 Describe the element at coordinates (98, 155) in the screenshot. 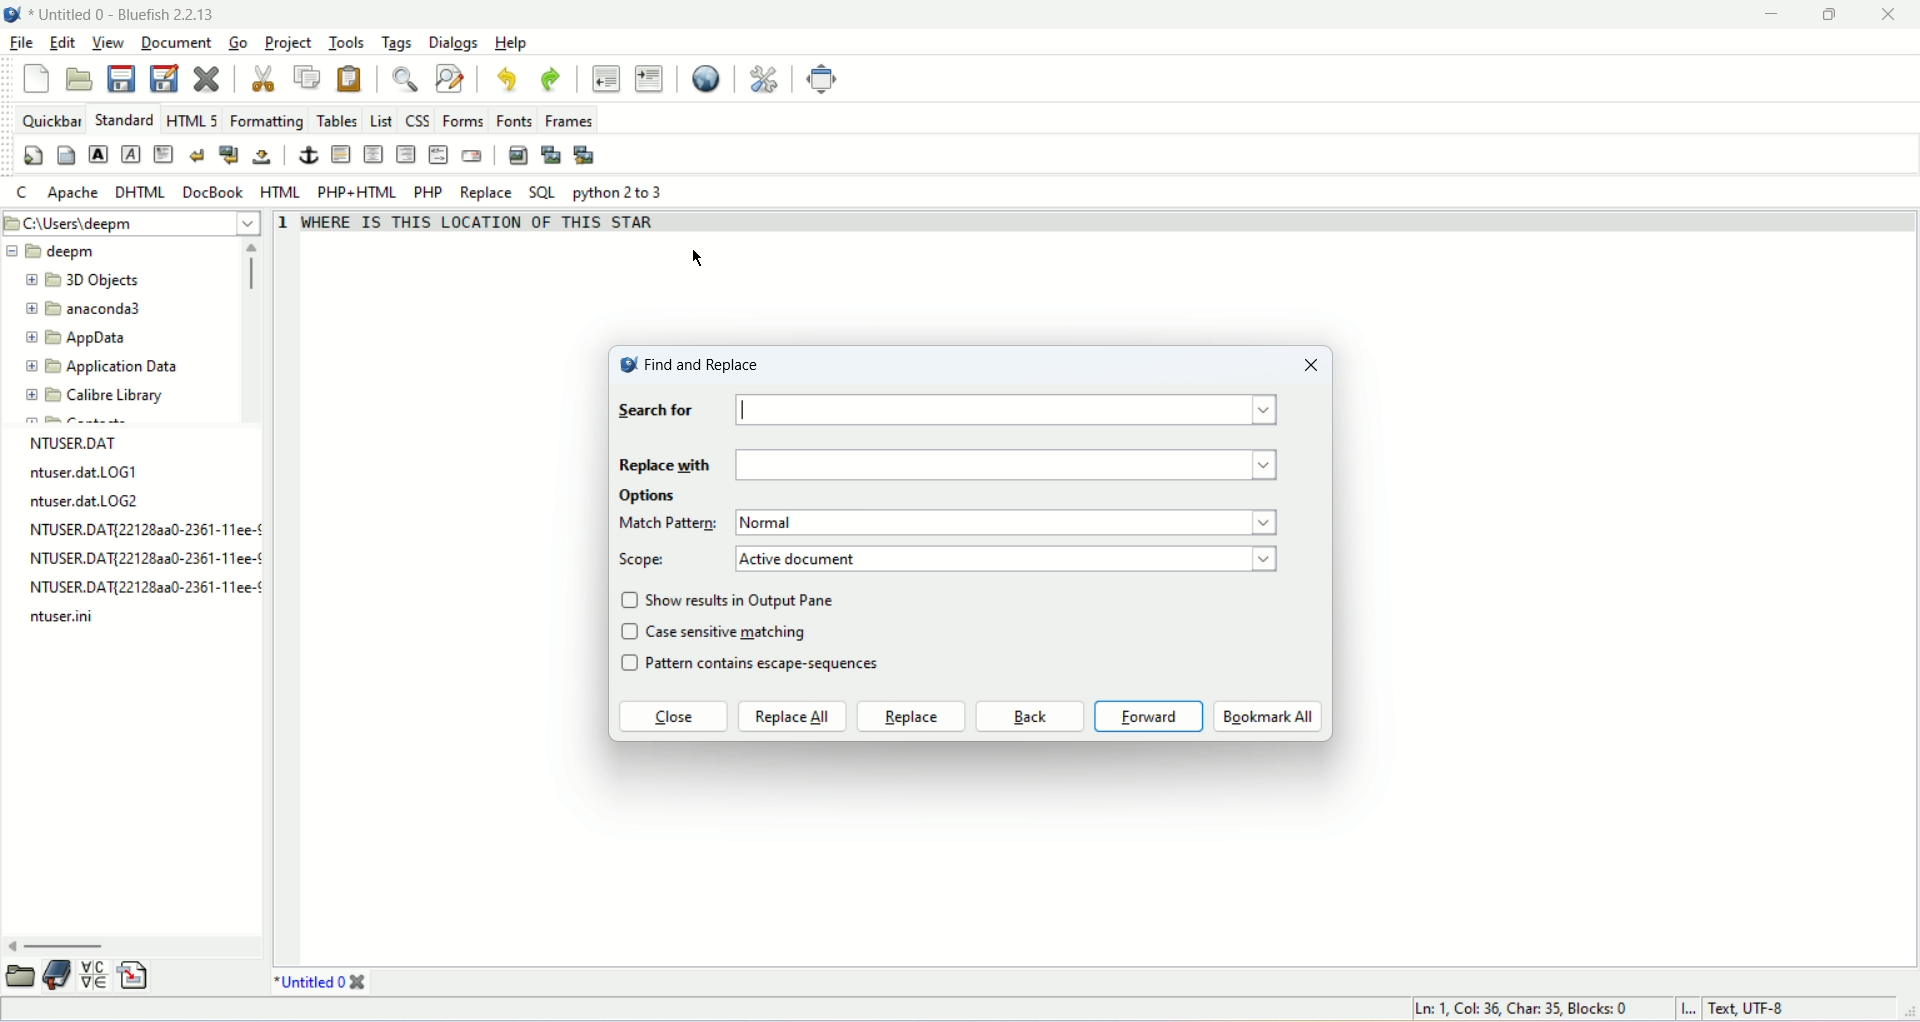

I see `strong` at that location.